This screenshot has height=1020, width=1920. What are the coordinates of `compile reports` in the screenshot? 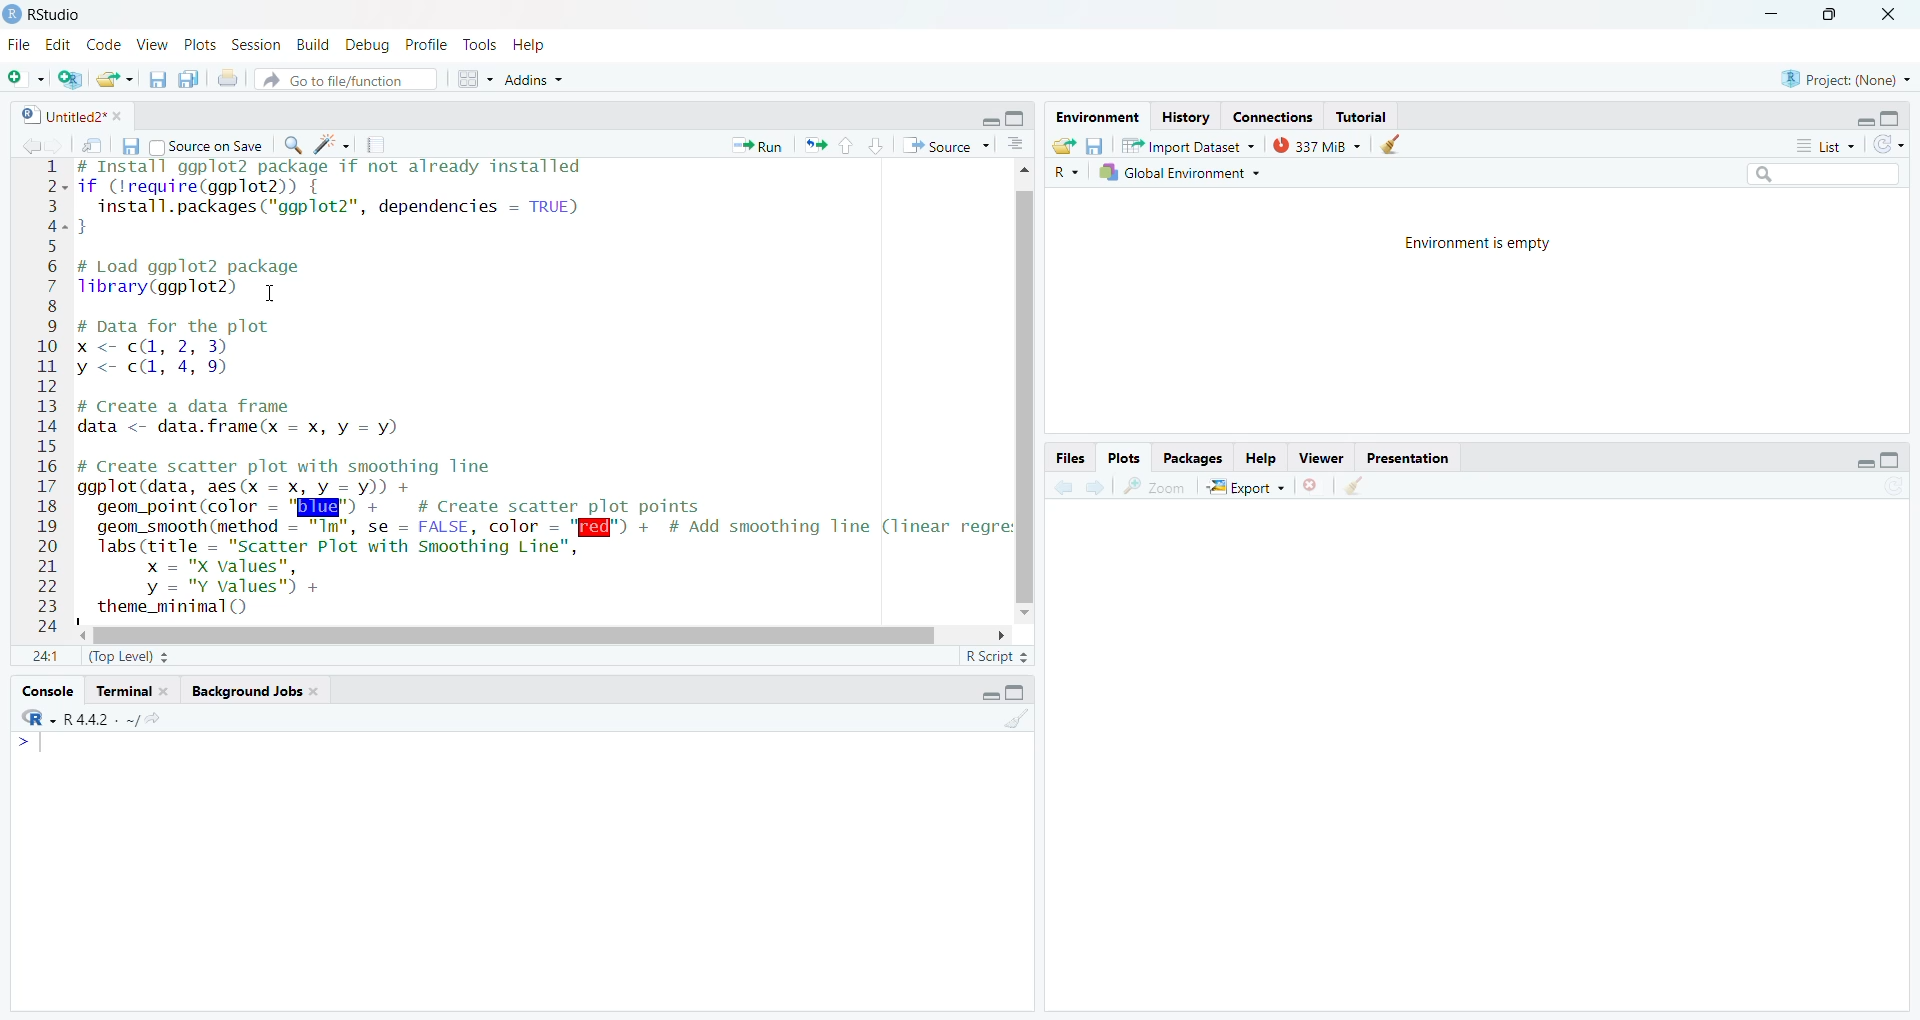 It's located at (379, 147).